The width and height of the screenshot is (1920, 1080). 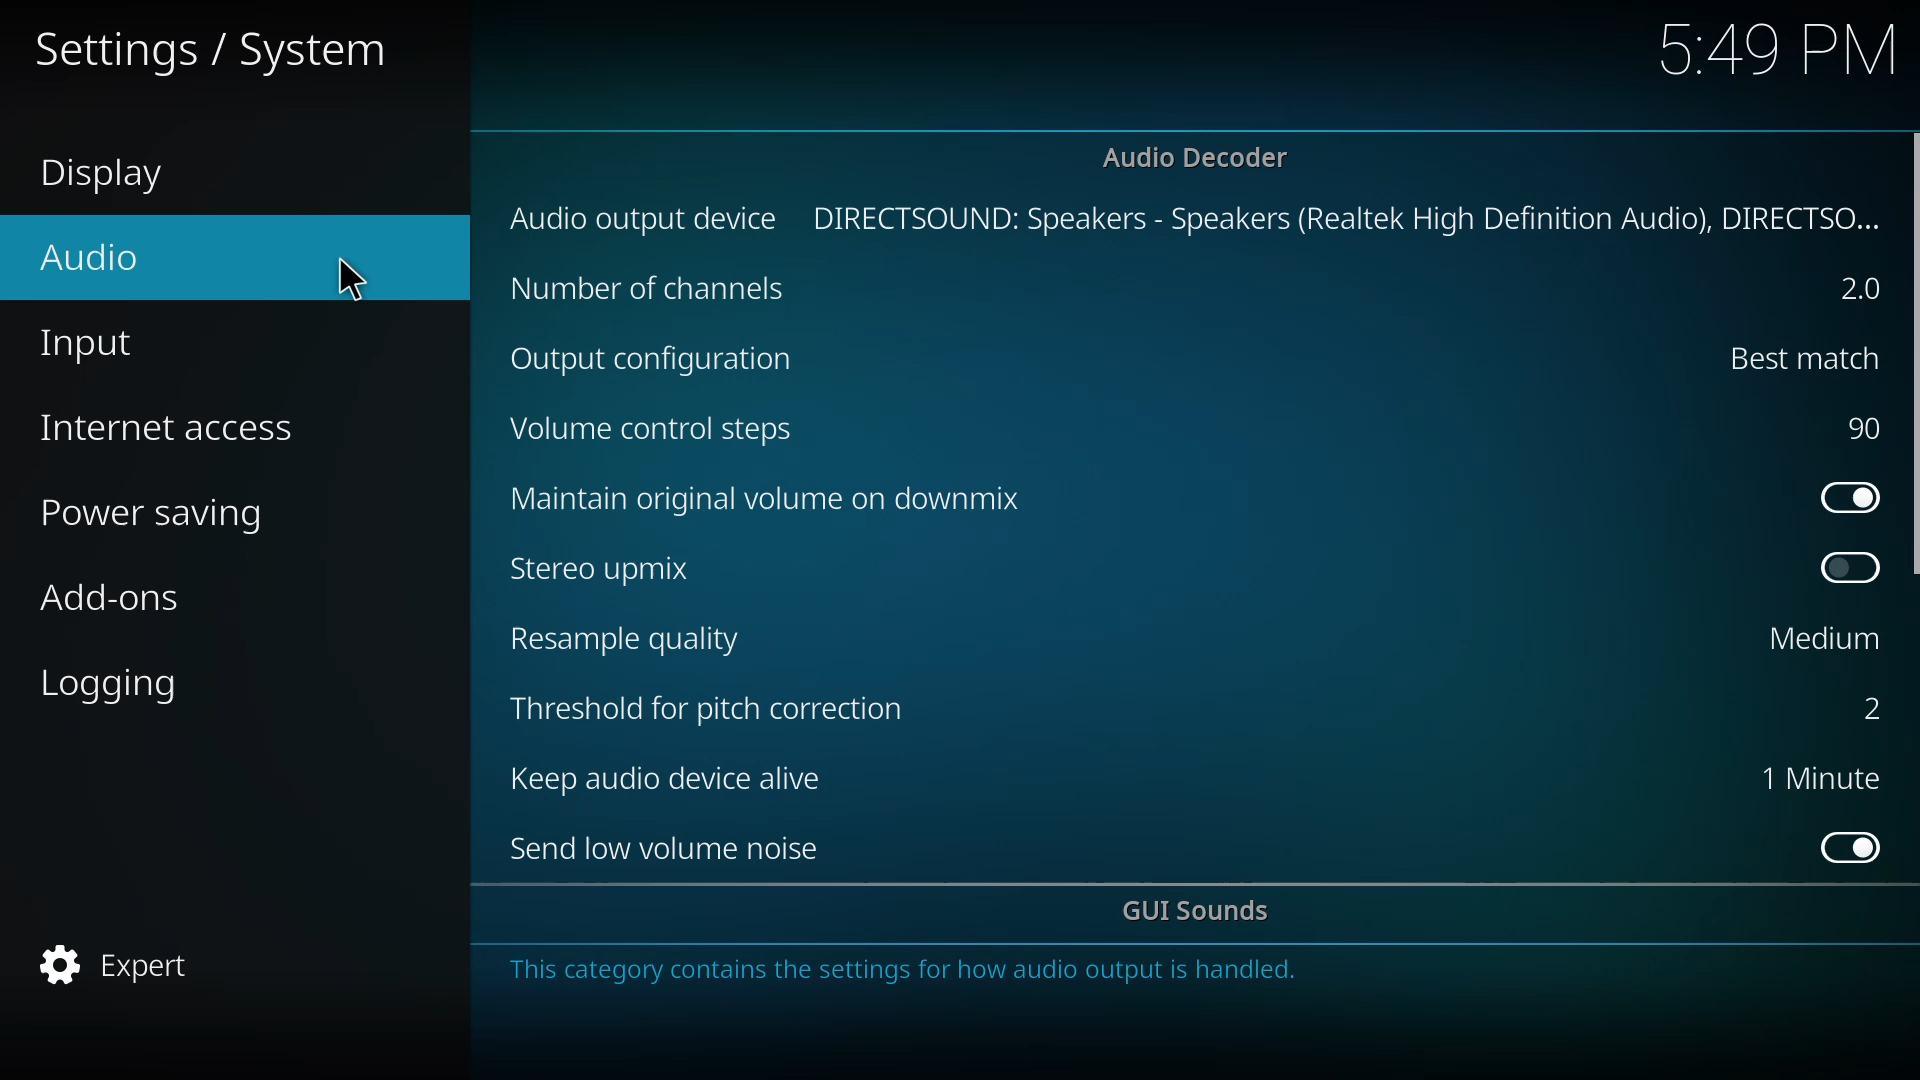 I want to click on audio, so click(x=88, y=258).